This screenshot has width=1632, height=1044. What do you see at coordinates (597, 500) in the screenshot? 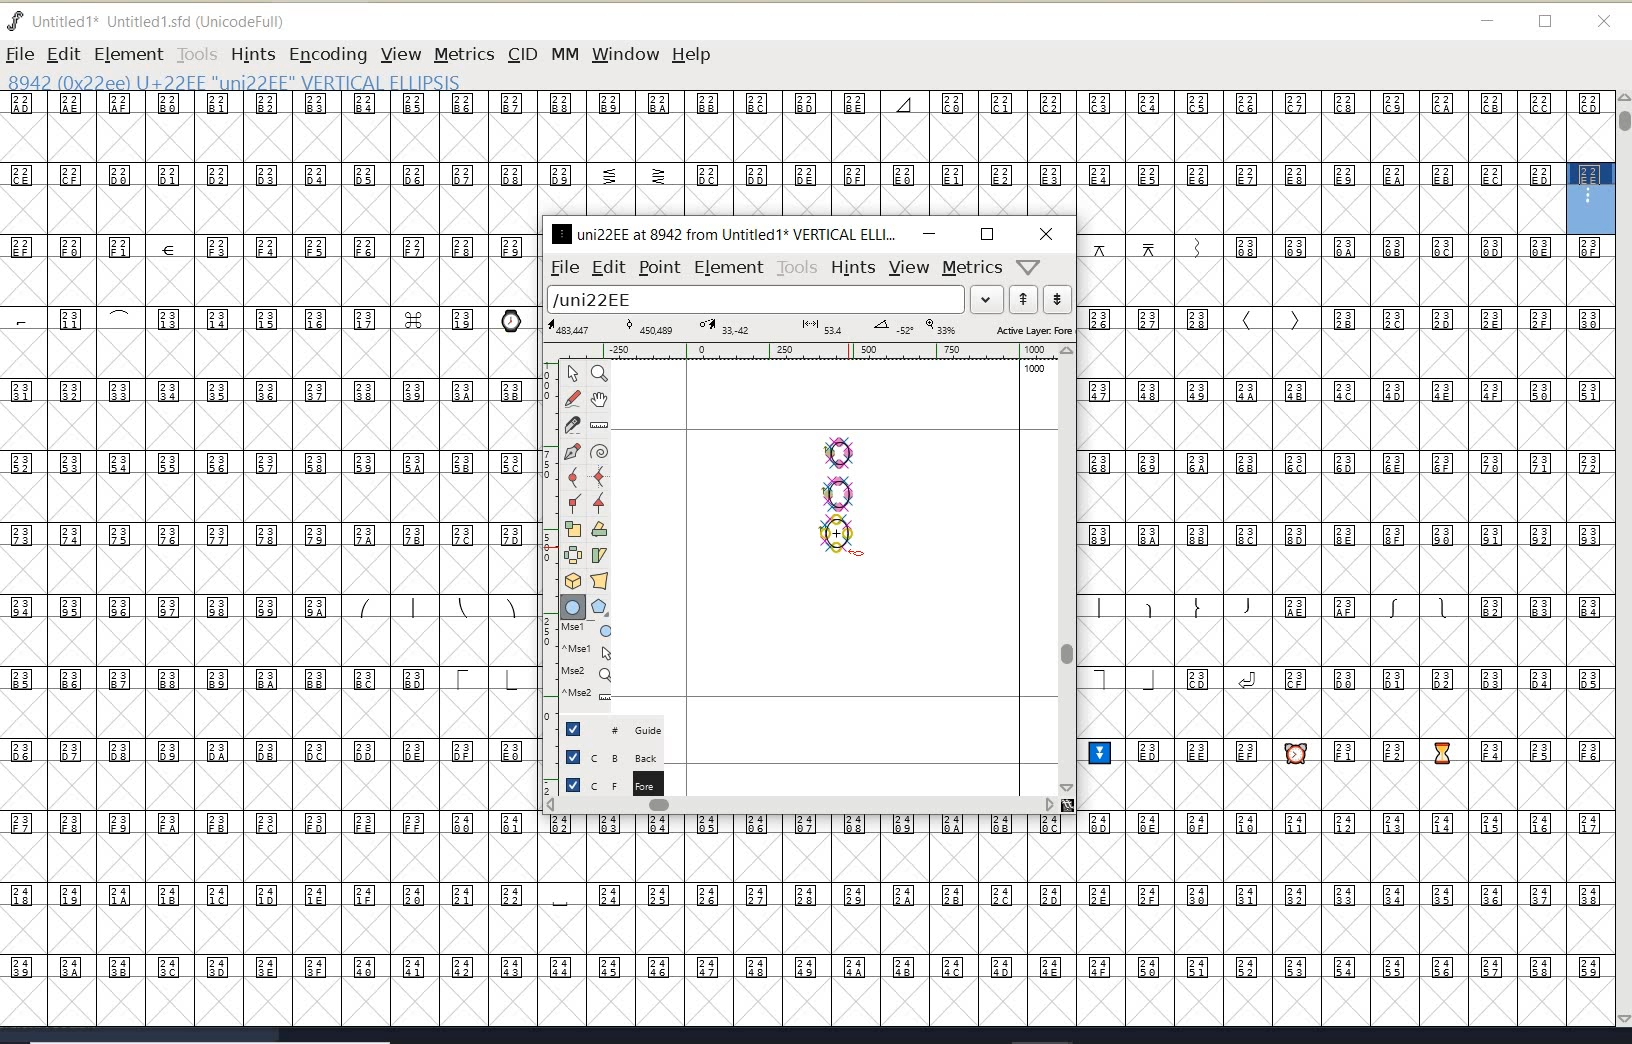
I see `add a tangent point` at bounding box center [597, 500].